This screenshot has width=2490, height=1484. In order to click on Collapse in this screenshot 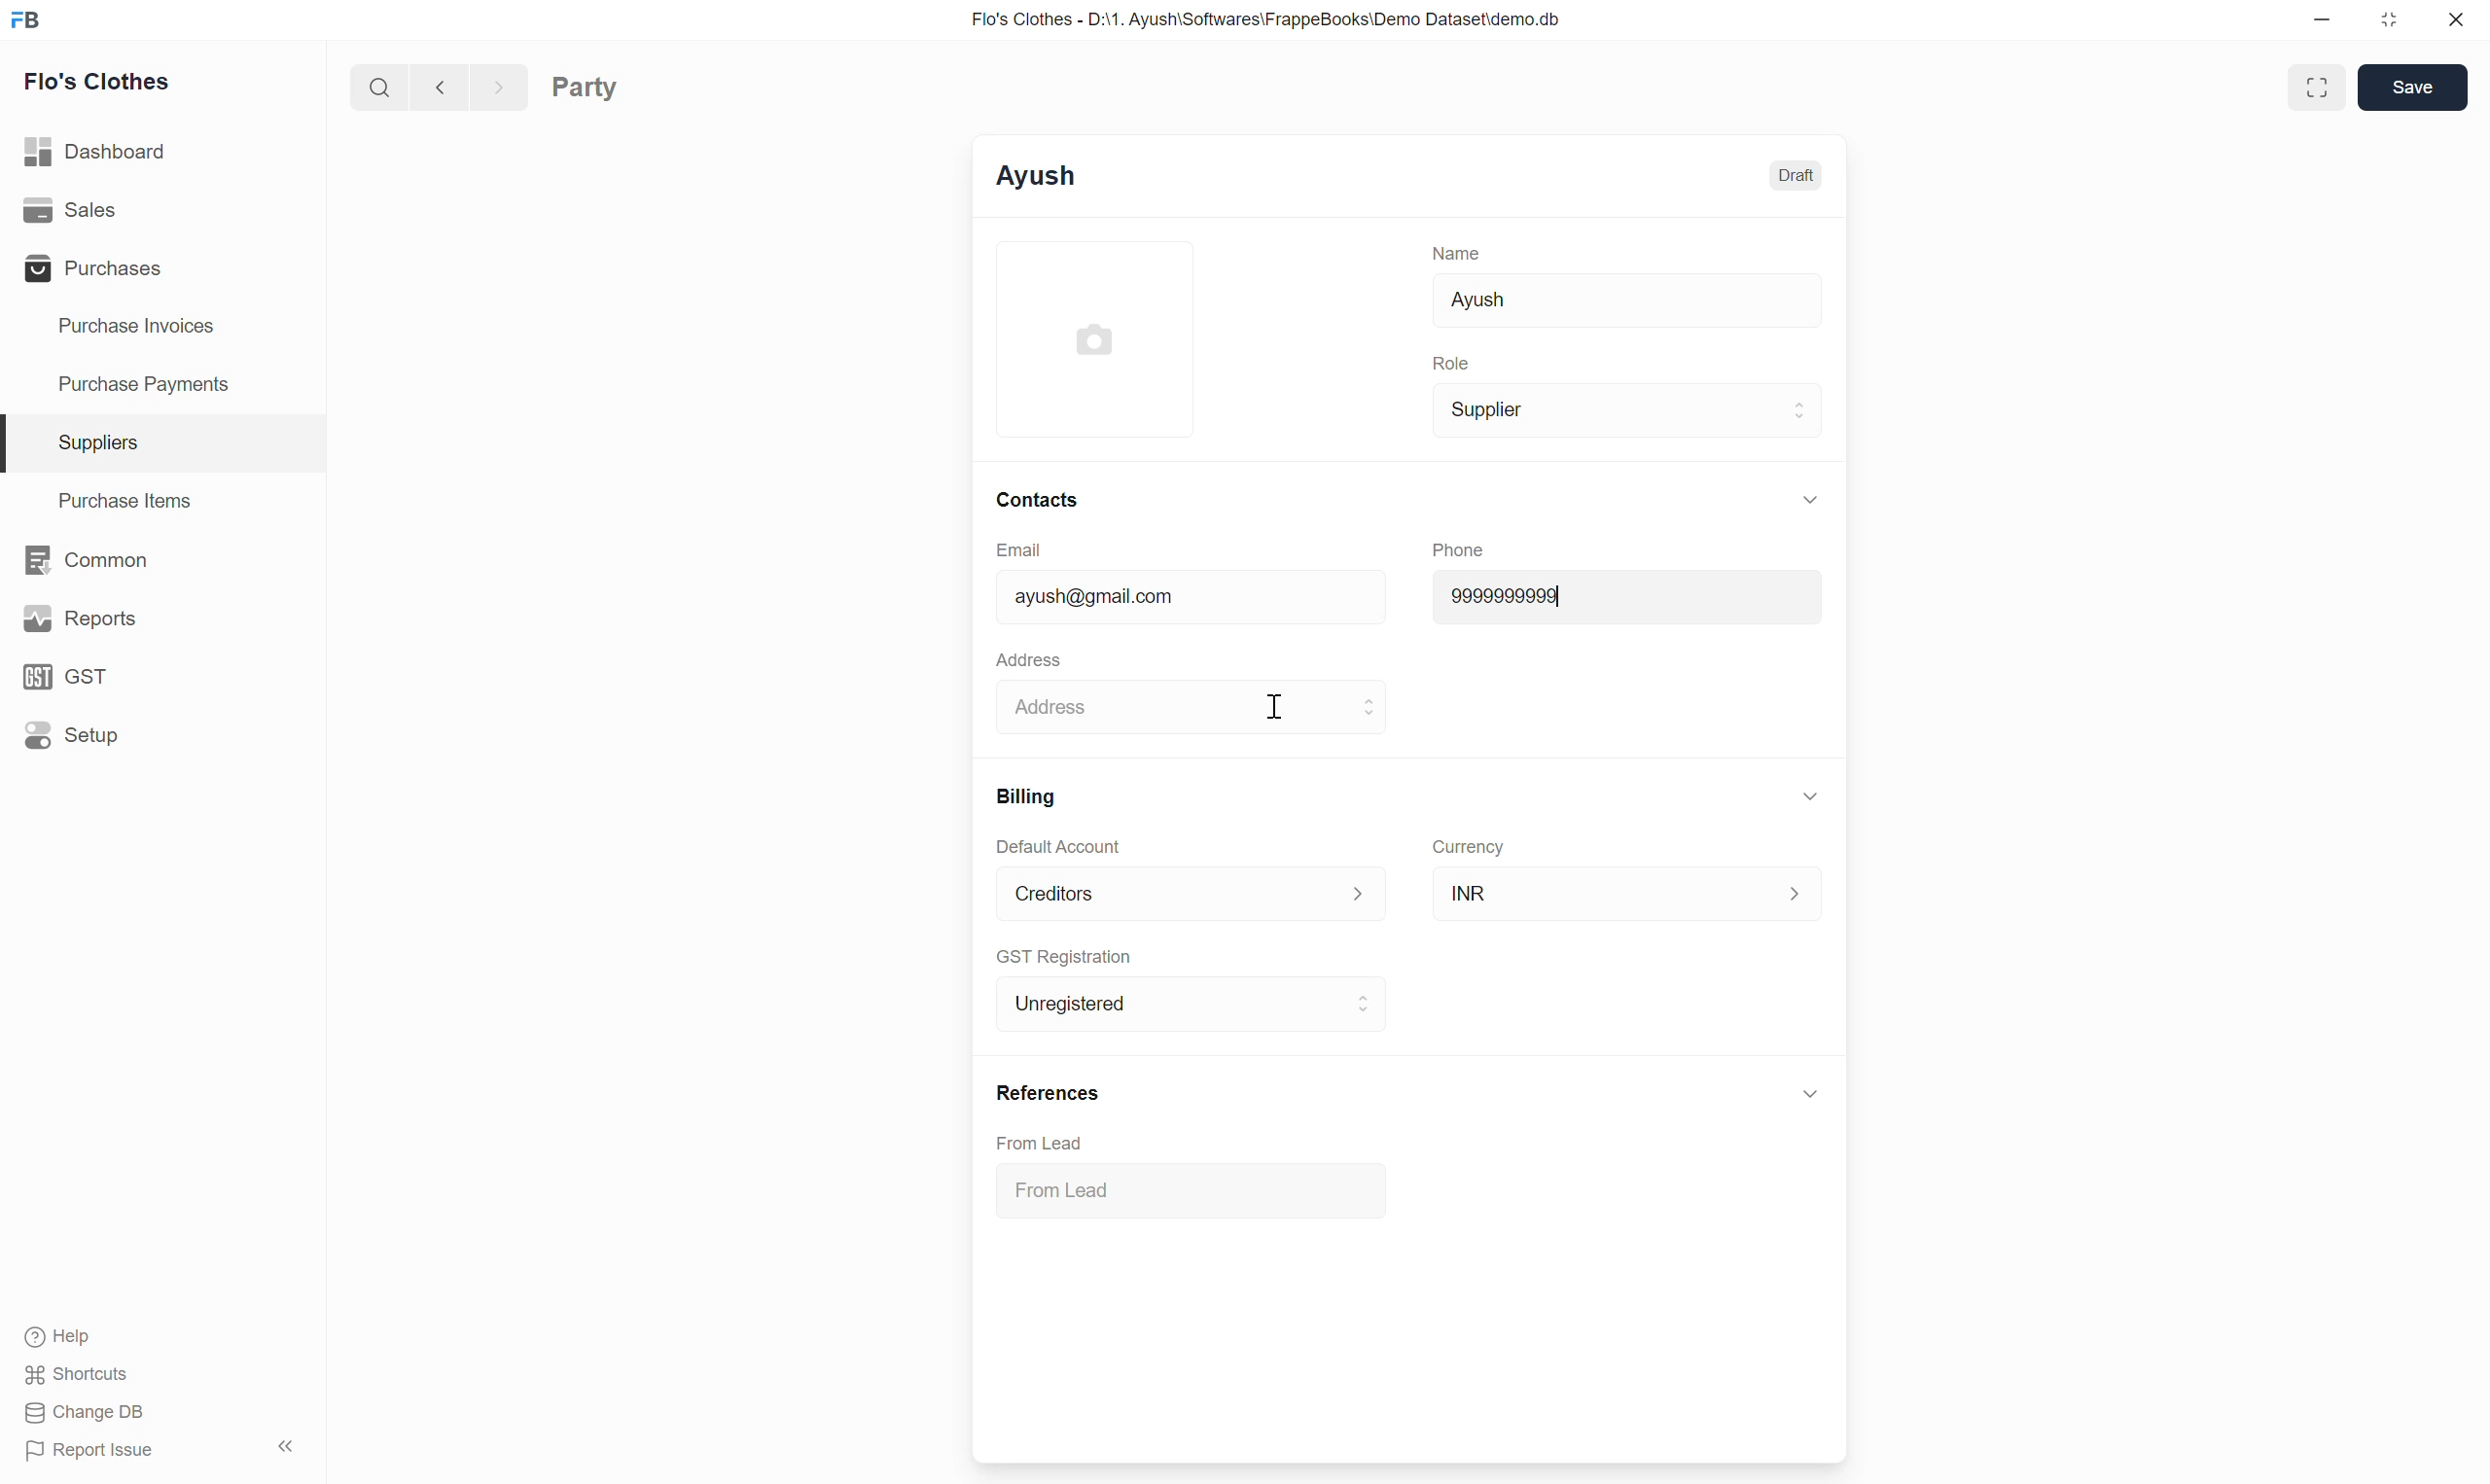, I will do `click(1810, 796)`.